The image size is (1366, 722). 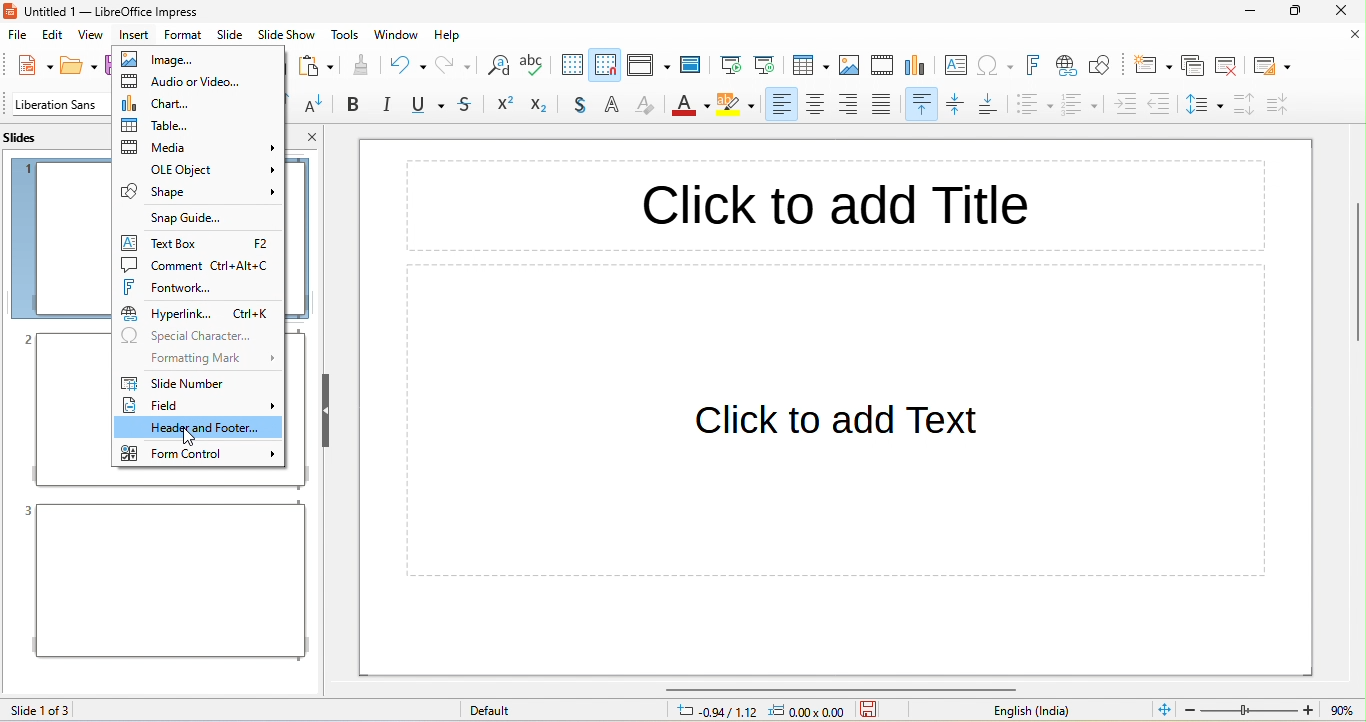 I want to click on value, so click(x=1340, y=710).